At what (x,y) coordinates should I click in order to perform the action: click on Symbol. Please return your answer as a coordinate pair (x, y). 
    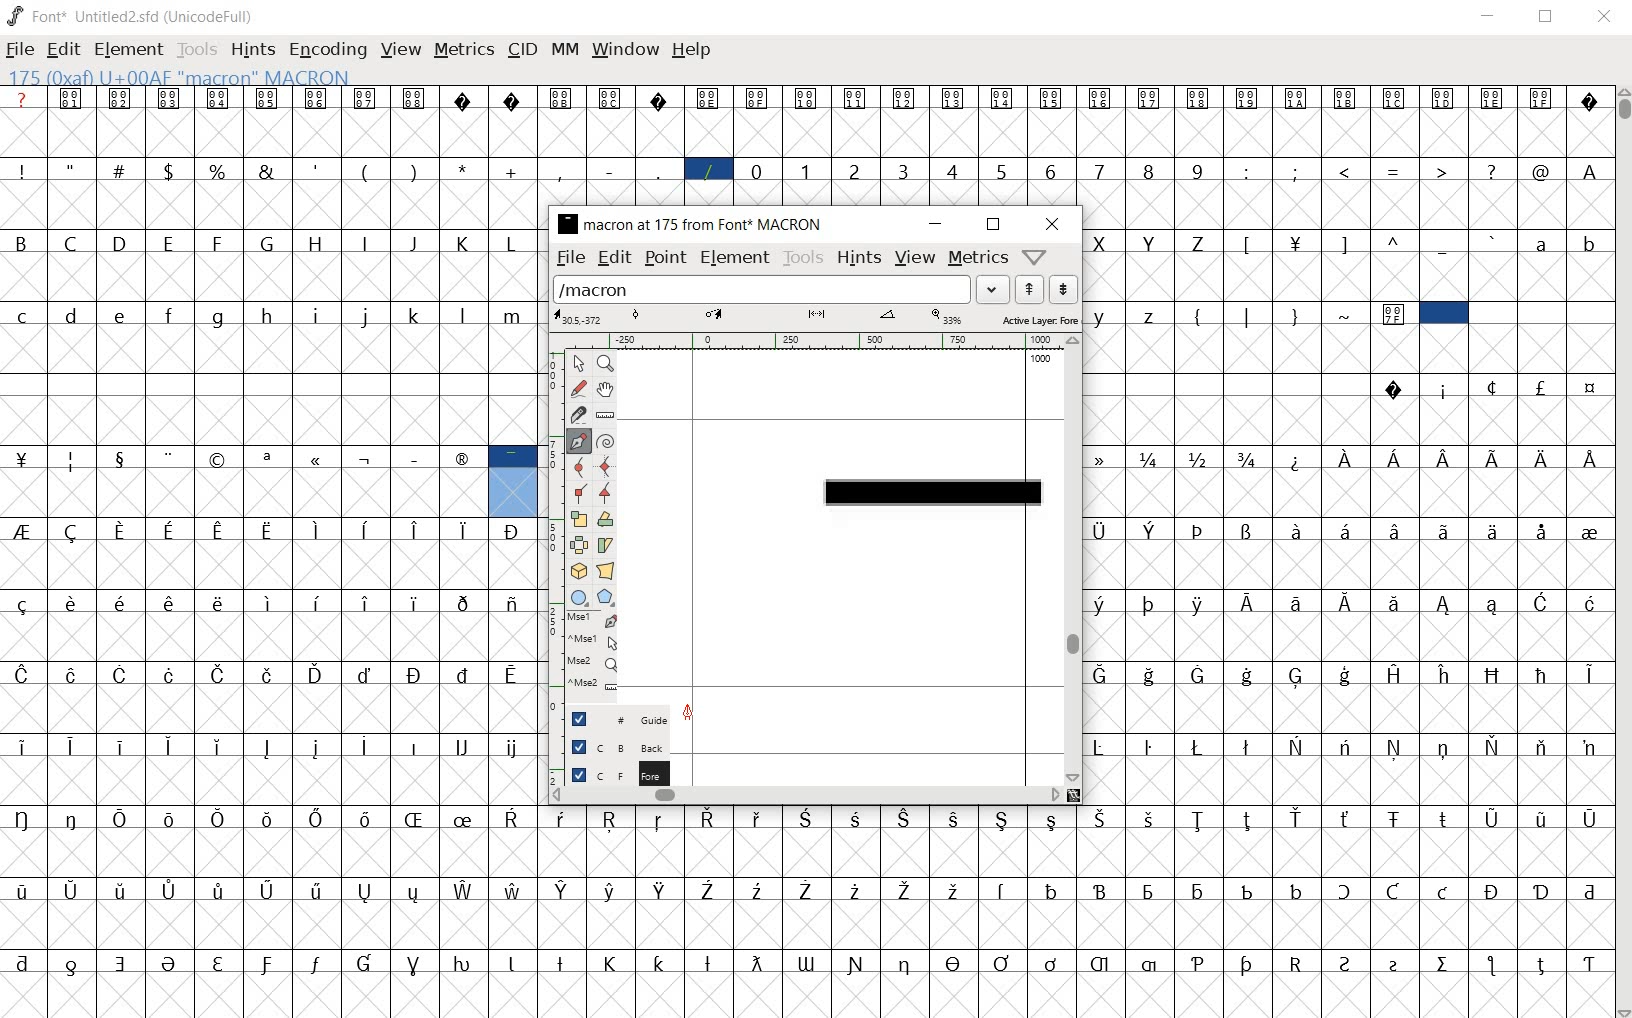
    Looking at the image, I should click on (1442, 529).